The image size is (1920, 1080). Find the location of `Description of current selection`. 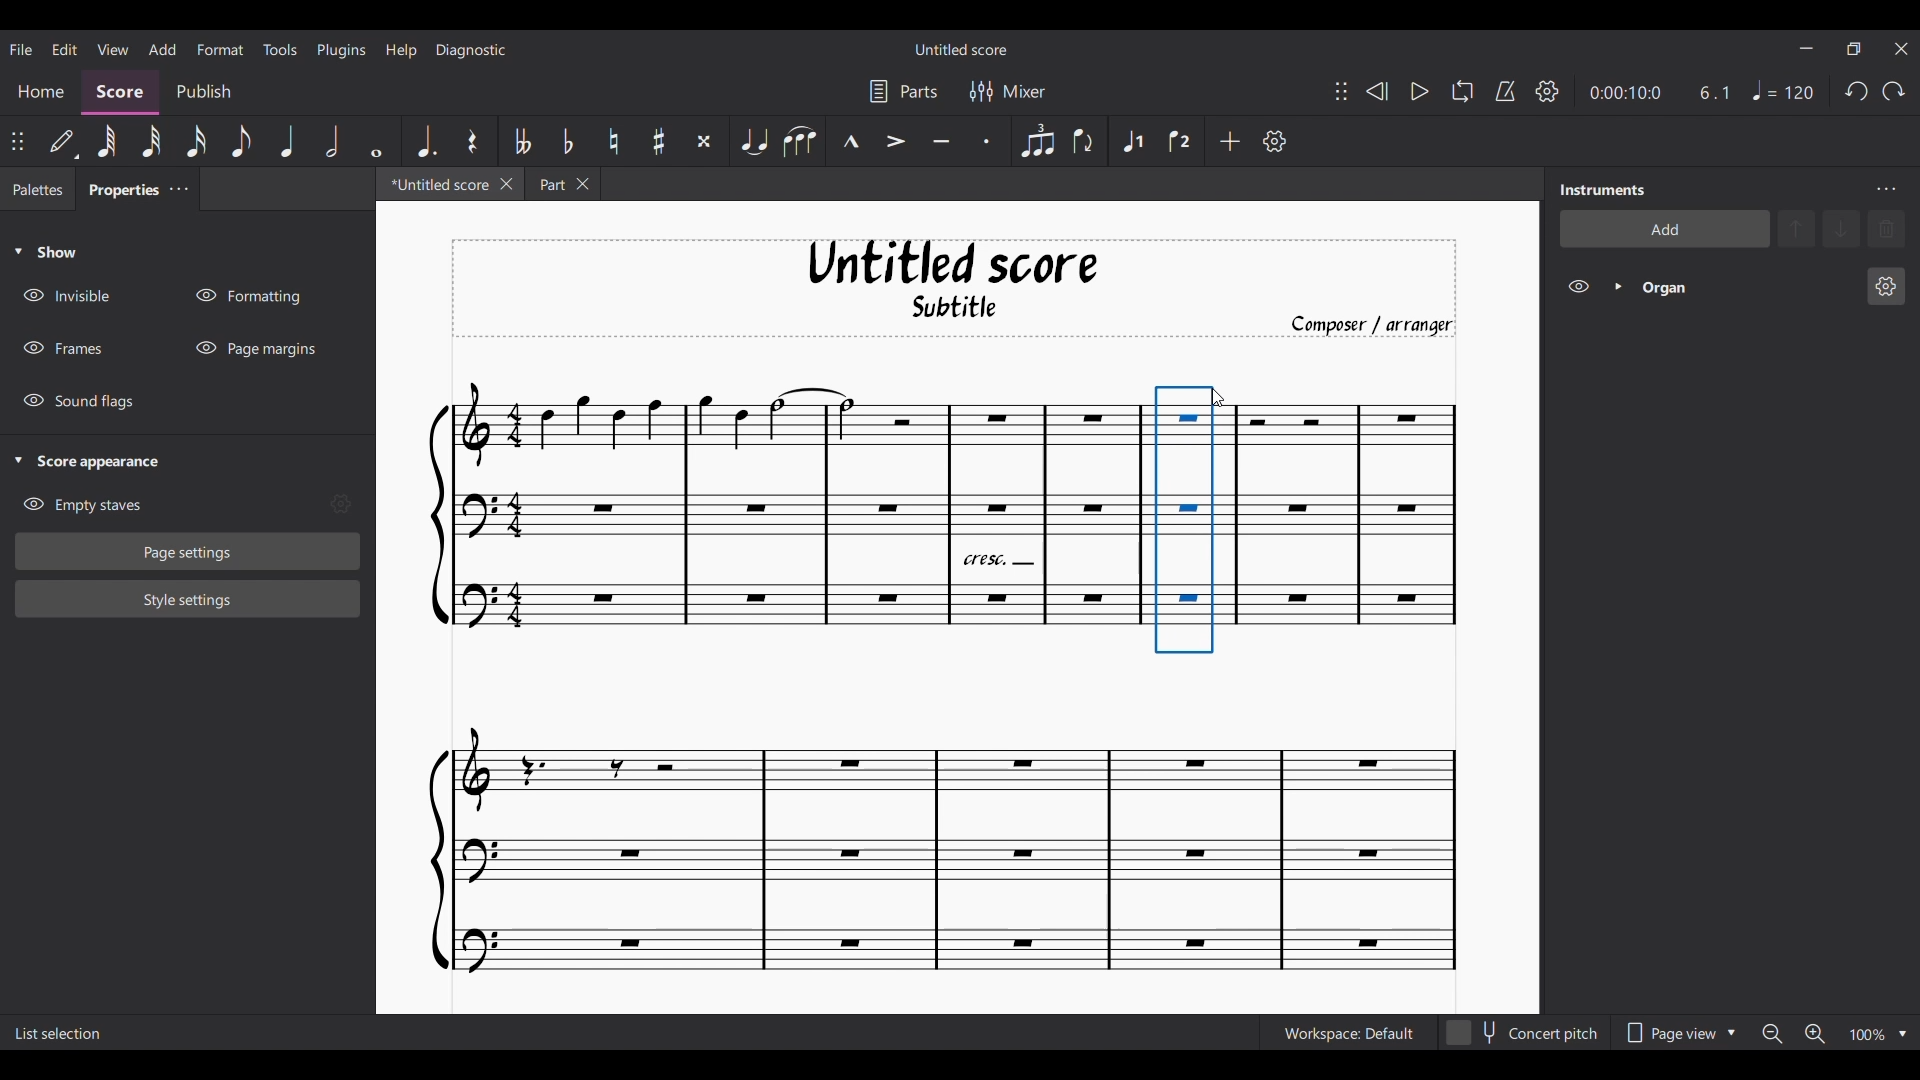

Description of current selection is located at coordinates (62, 1033).